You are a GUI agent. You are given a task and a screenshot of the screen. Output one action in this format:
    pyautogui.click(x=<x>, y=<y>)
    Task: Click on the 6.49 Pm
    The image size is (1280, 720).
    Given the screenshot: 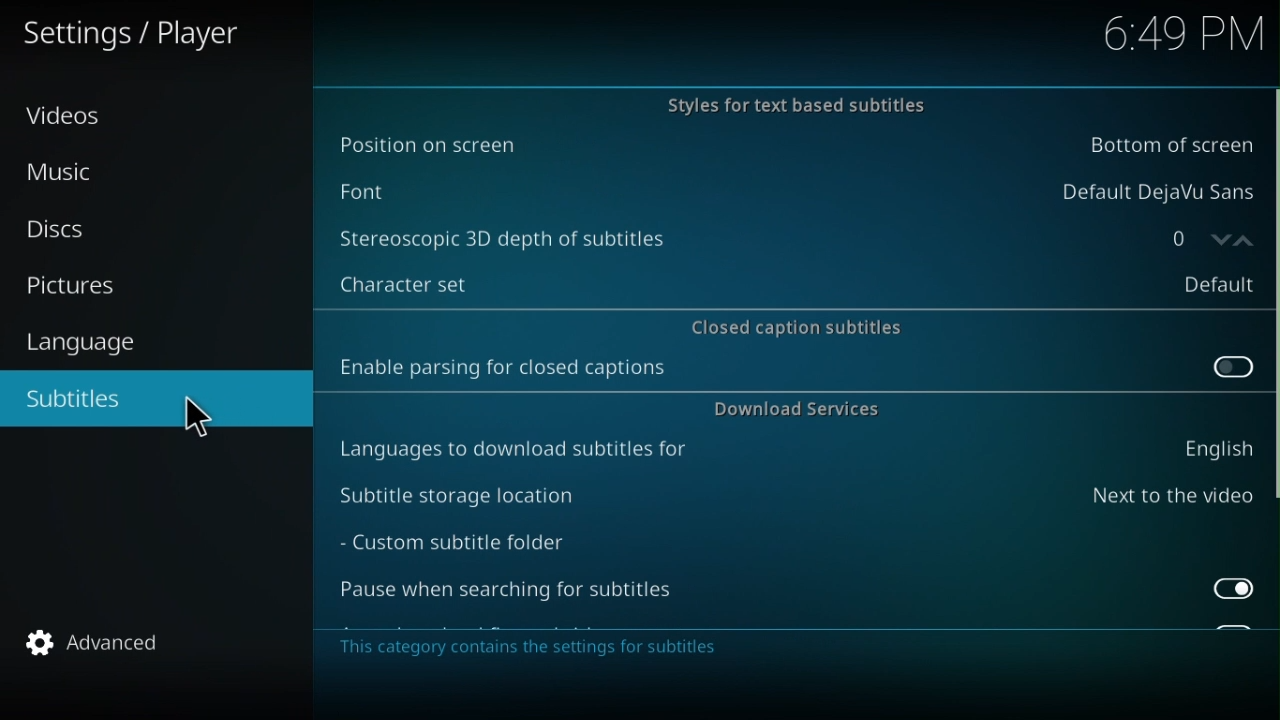 What is the action you would take?
    pyautogui.click(x=1178, y=32)
    